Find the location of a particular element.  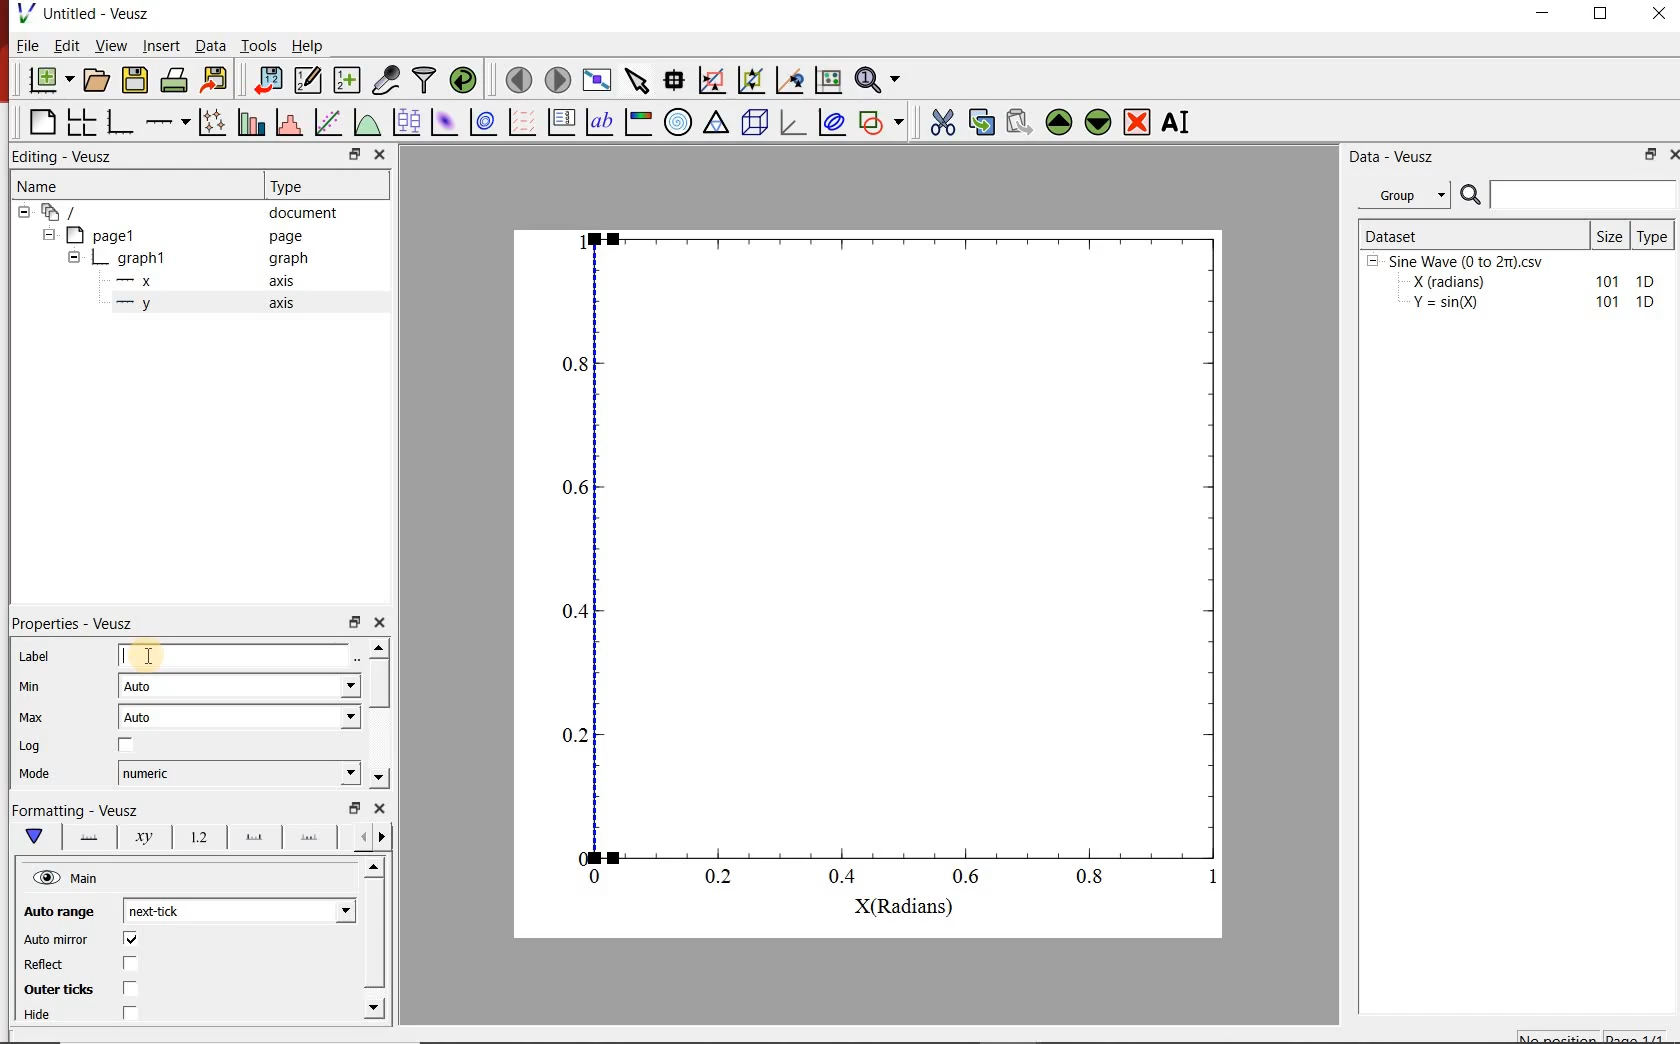

Min/Max is located at coordinates (352, 155).